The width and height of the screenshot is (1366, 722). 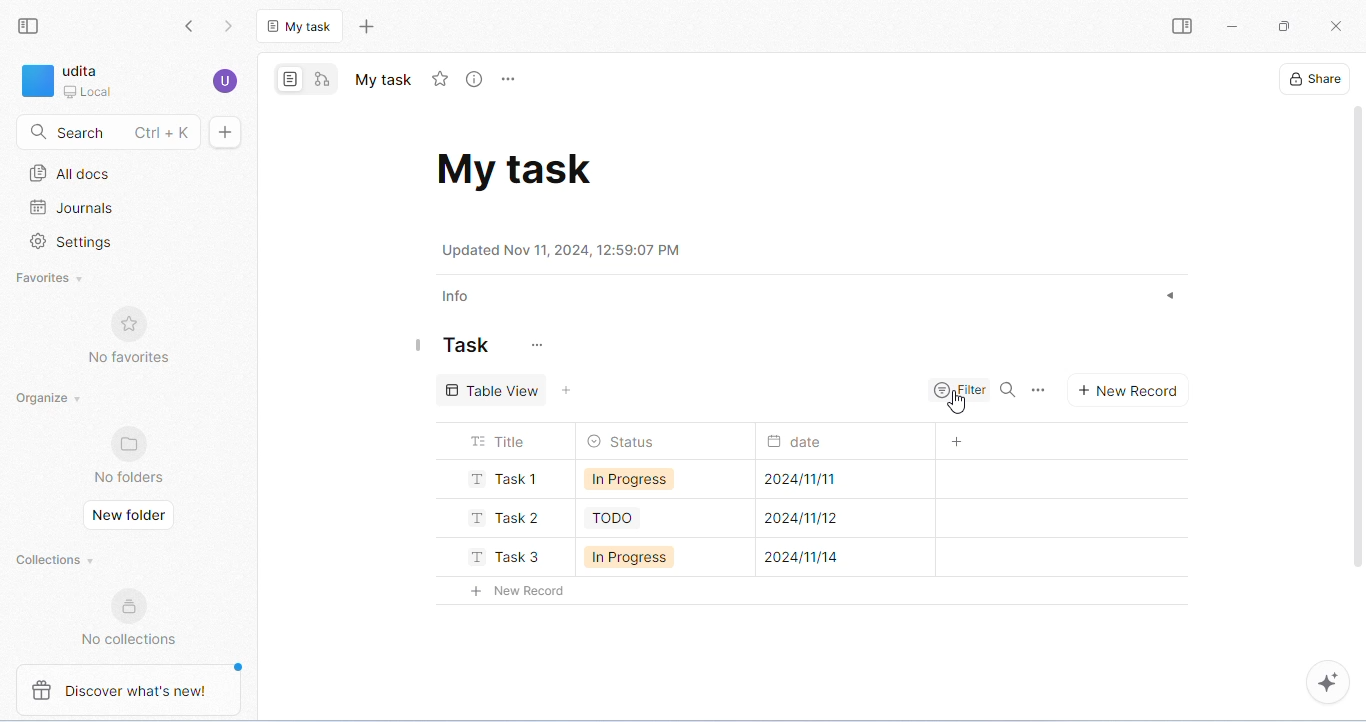 What do you see at coordinates (28, 27) in the screenshot?
I see `collapse side bar` at bounding box center [28, 27].